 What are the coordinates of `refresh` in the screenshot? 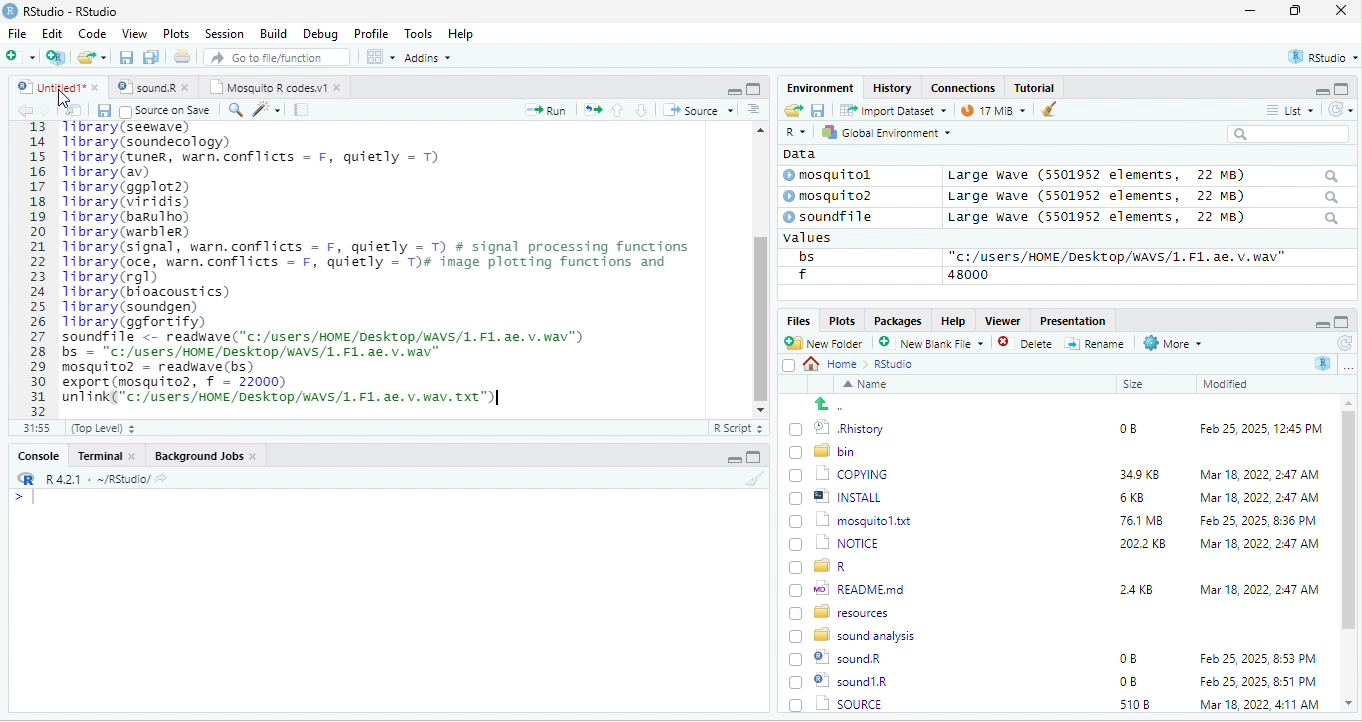 It's located at (1343, 343).